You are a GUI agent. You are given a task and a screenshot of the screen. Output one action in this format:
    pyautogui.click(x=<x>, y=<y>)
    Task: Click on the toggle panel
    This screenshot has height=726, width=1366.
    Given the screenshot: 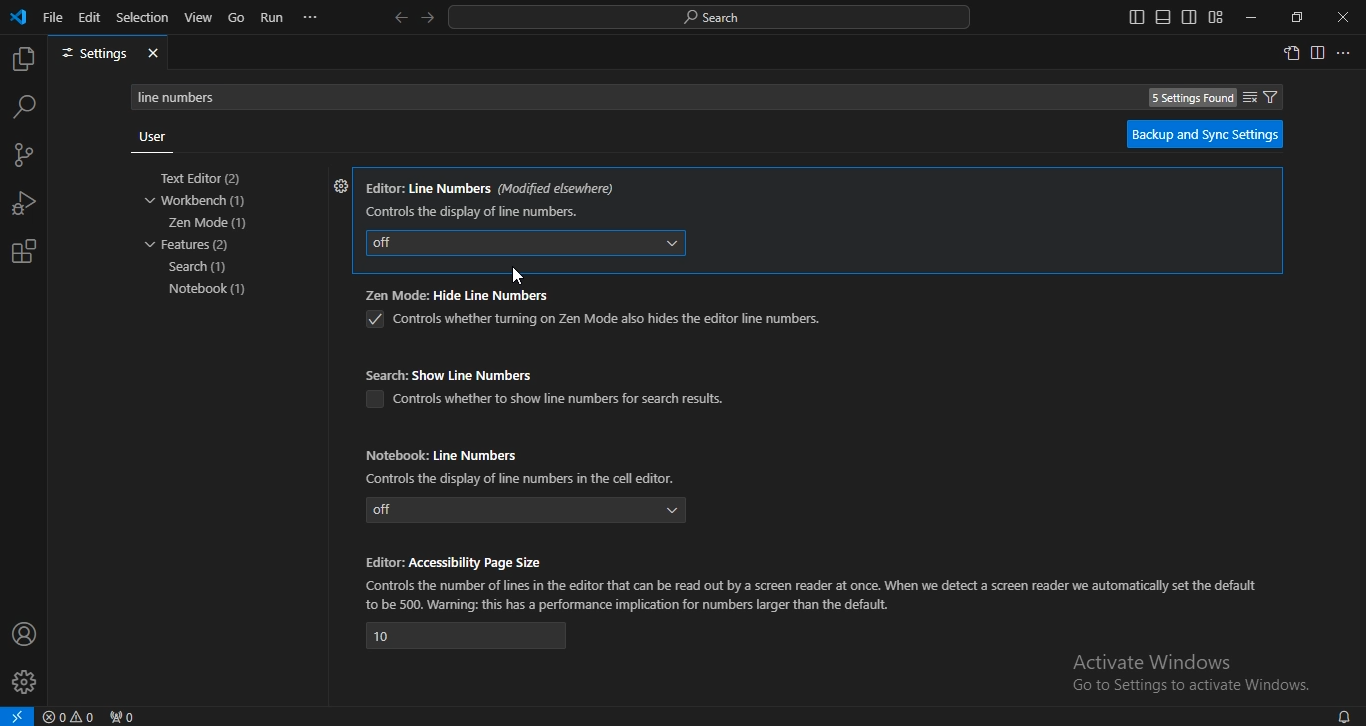 What is the action you would take?
    pyautogui.click(x=1162, y=17)
    